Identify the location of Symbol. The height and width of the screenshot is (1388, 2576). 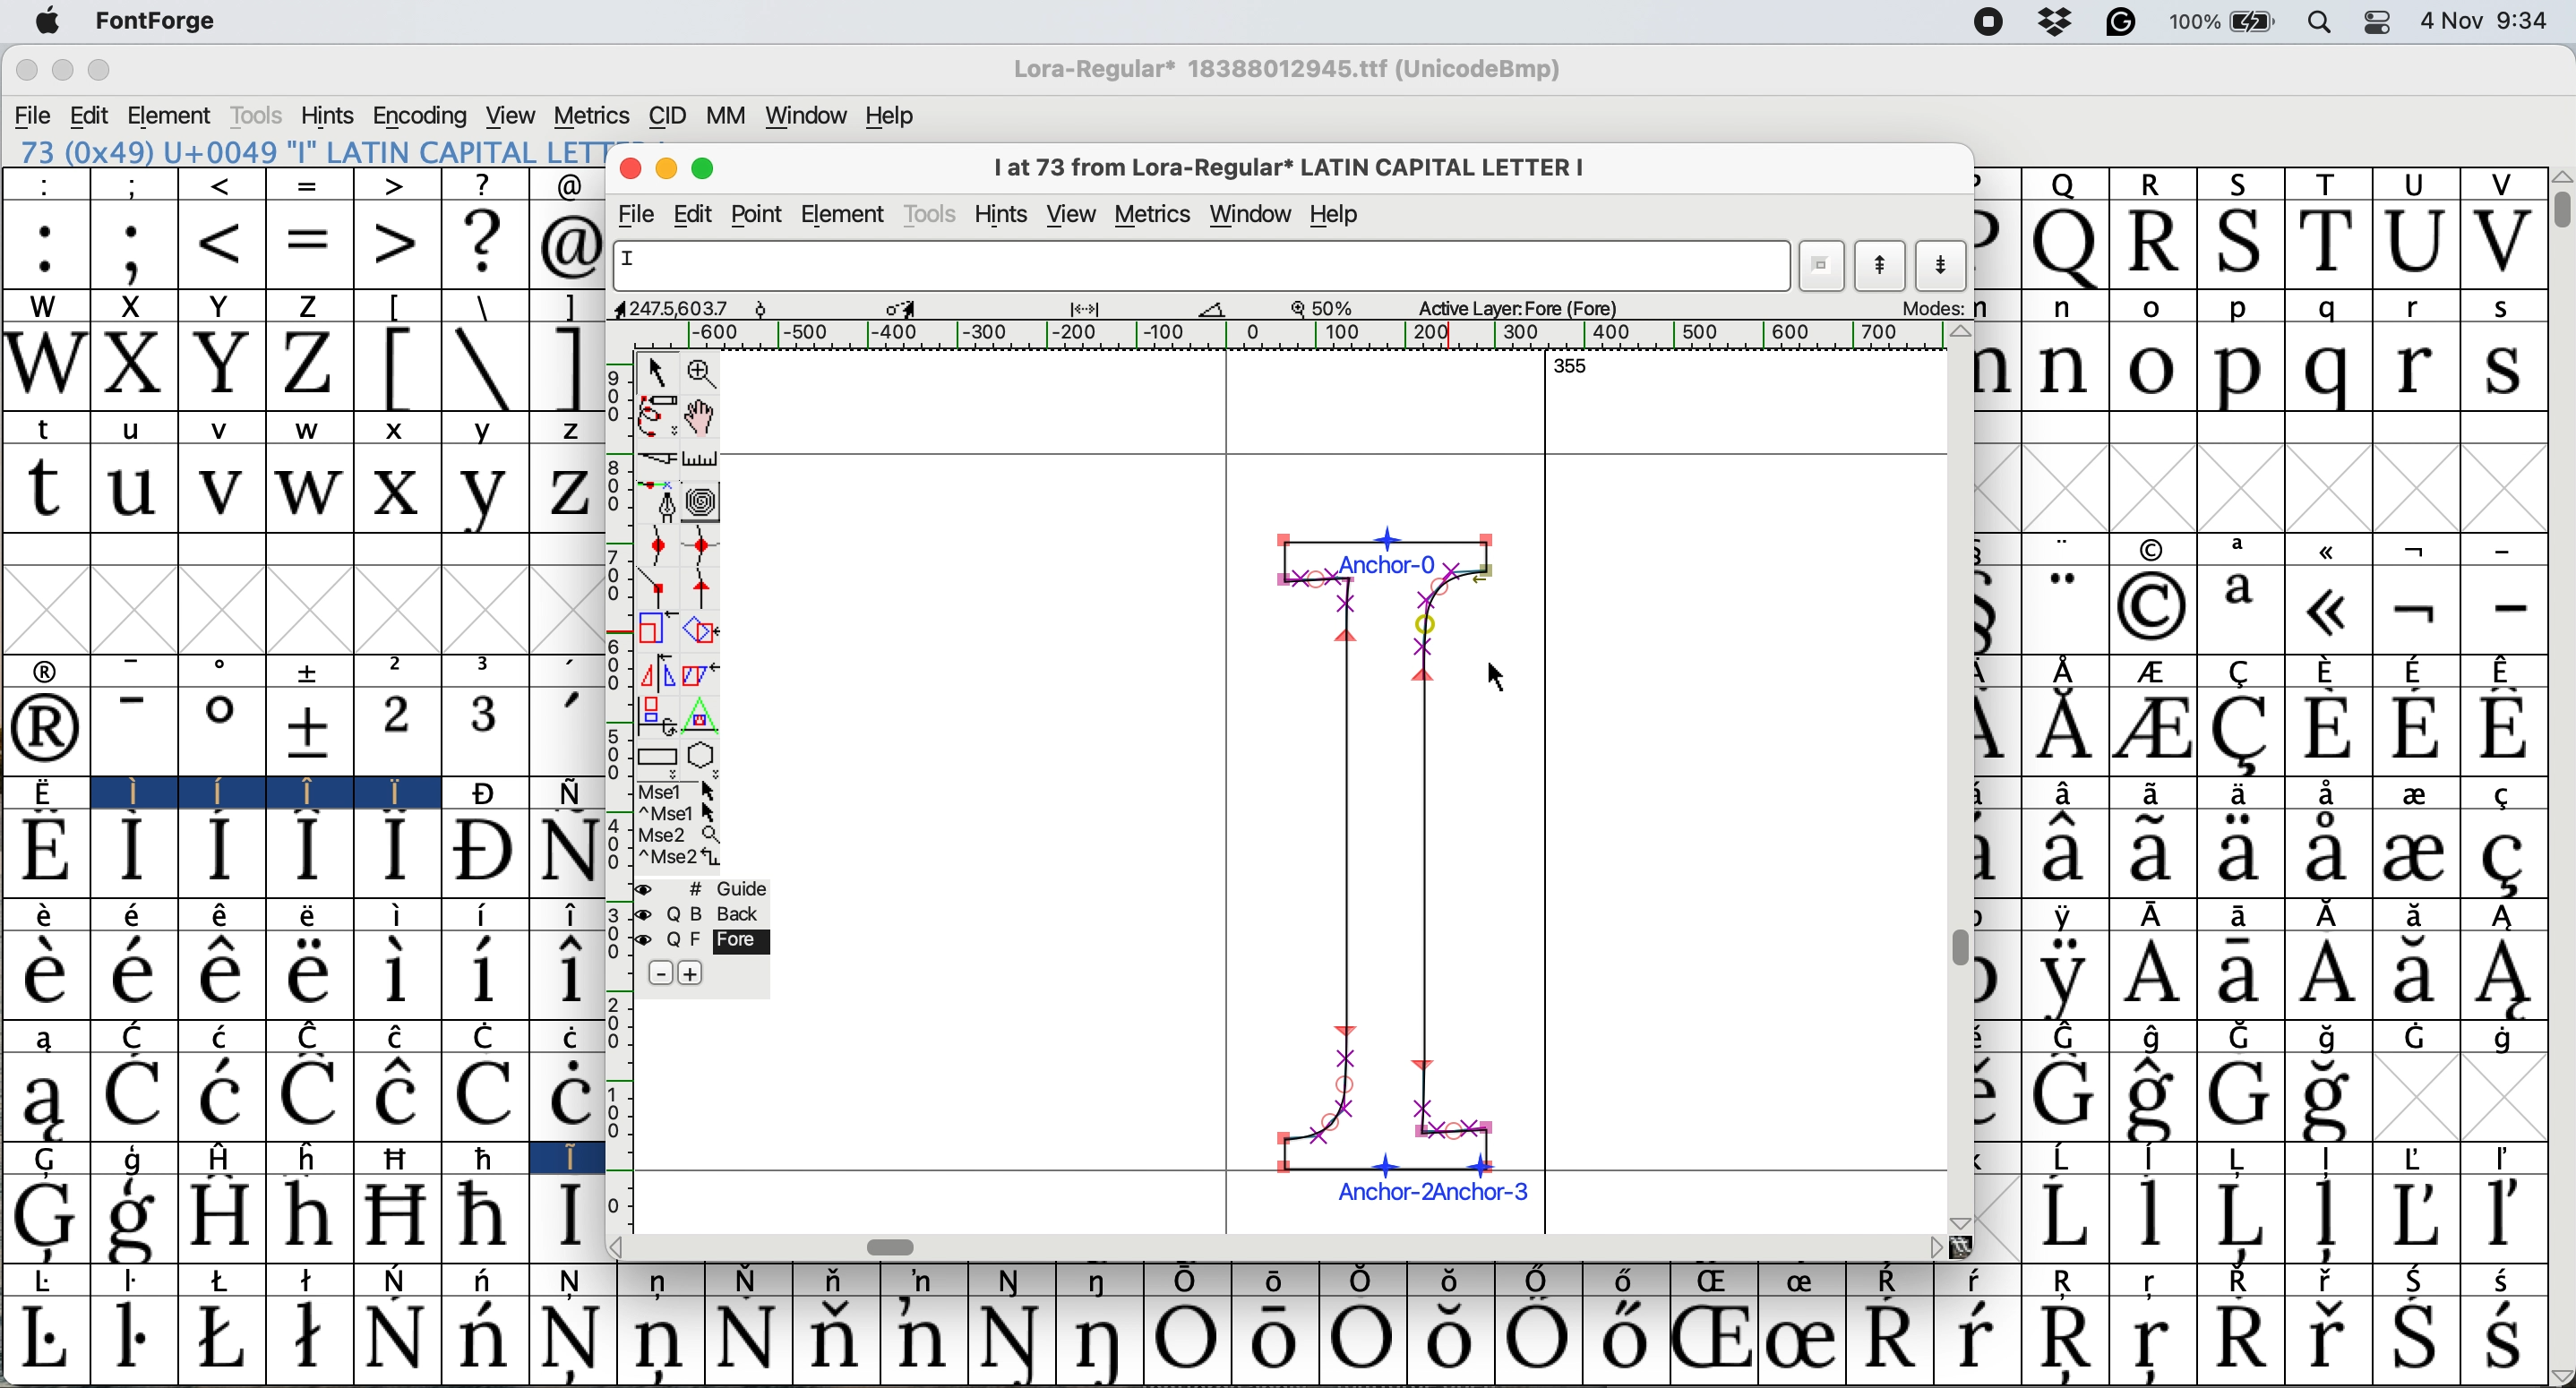
(1012, 1282).